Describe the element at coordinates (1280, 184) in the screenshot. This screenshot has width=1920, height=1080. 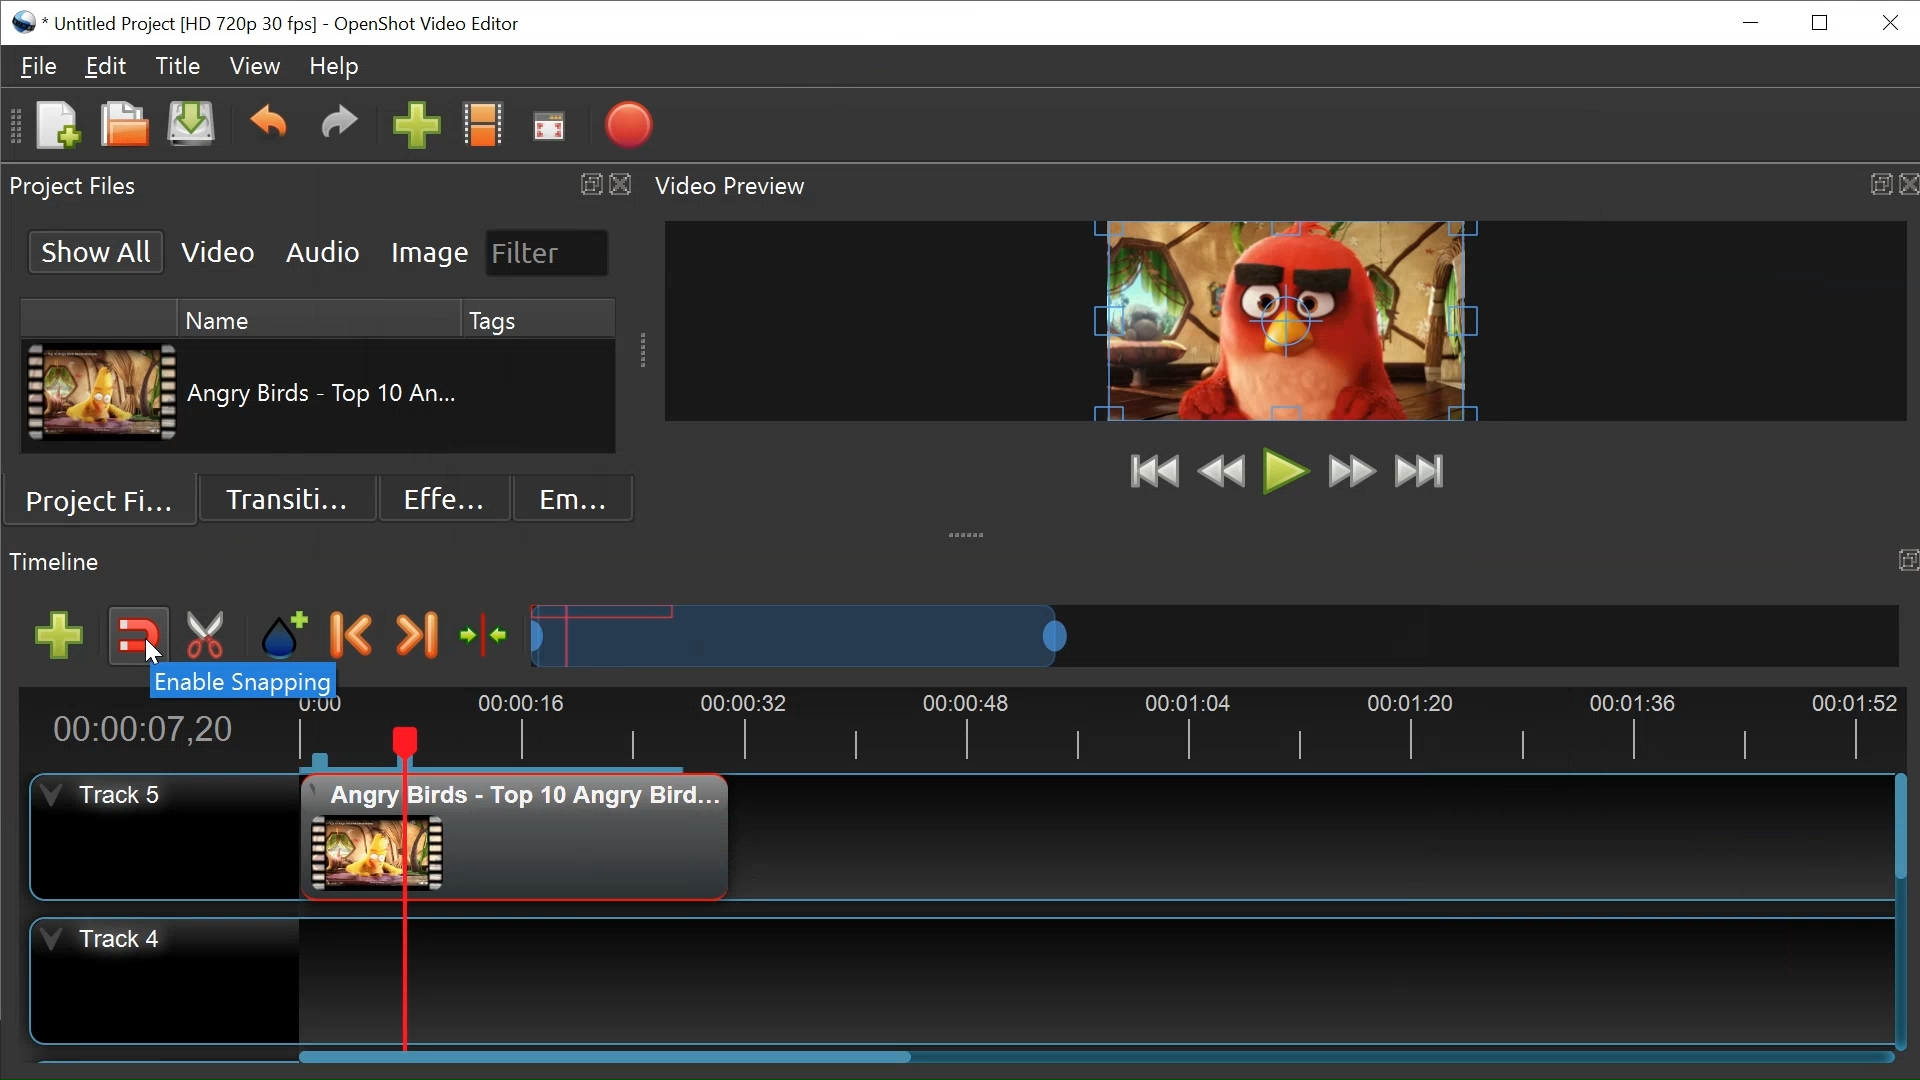
I see `Video Preview Panel` at that location.